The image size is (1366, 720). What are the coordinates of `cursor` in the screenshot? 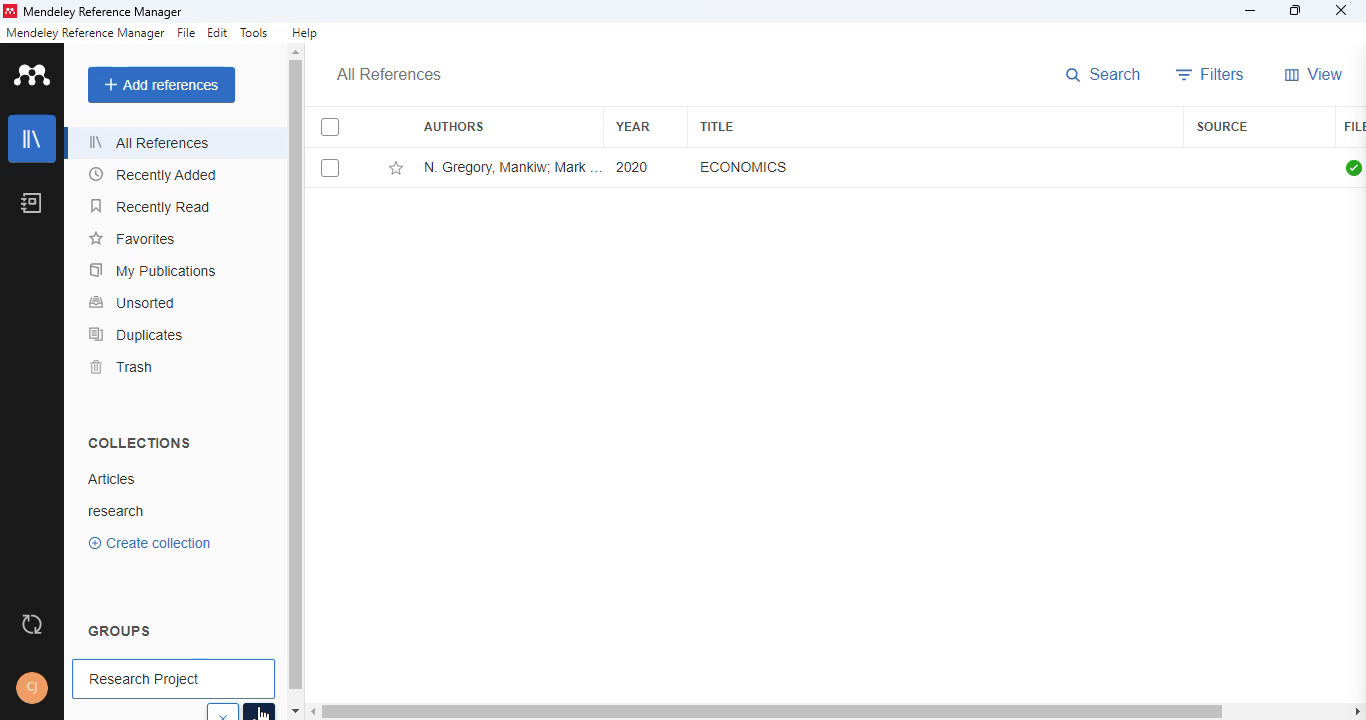 It's located at (260, 712).